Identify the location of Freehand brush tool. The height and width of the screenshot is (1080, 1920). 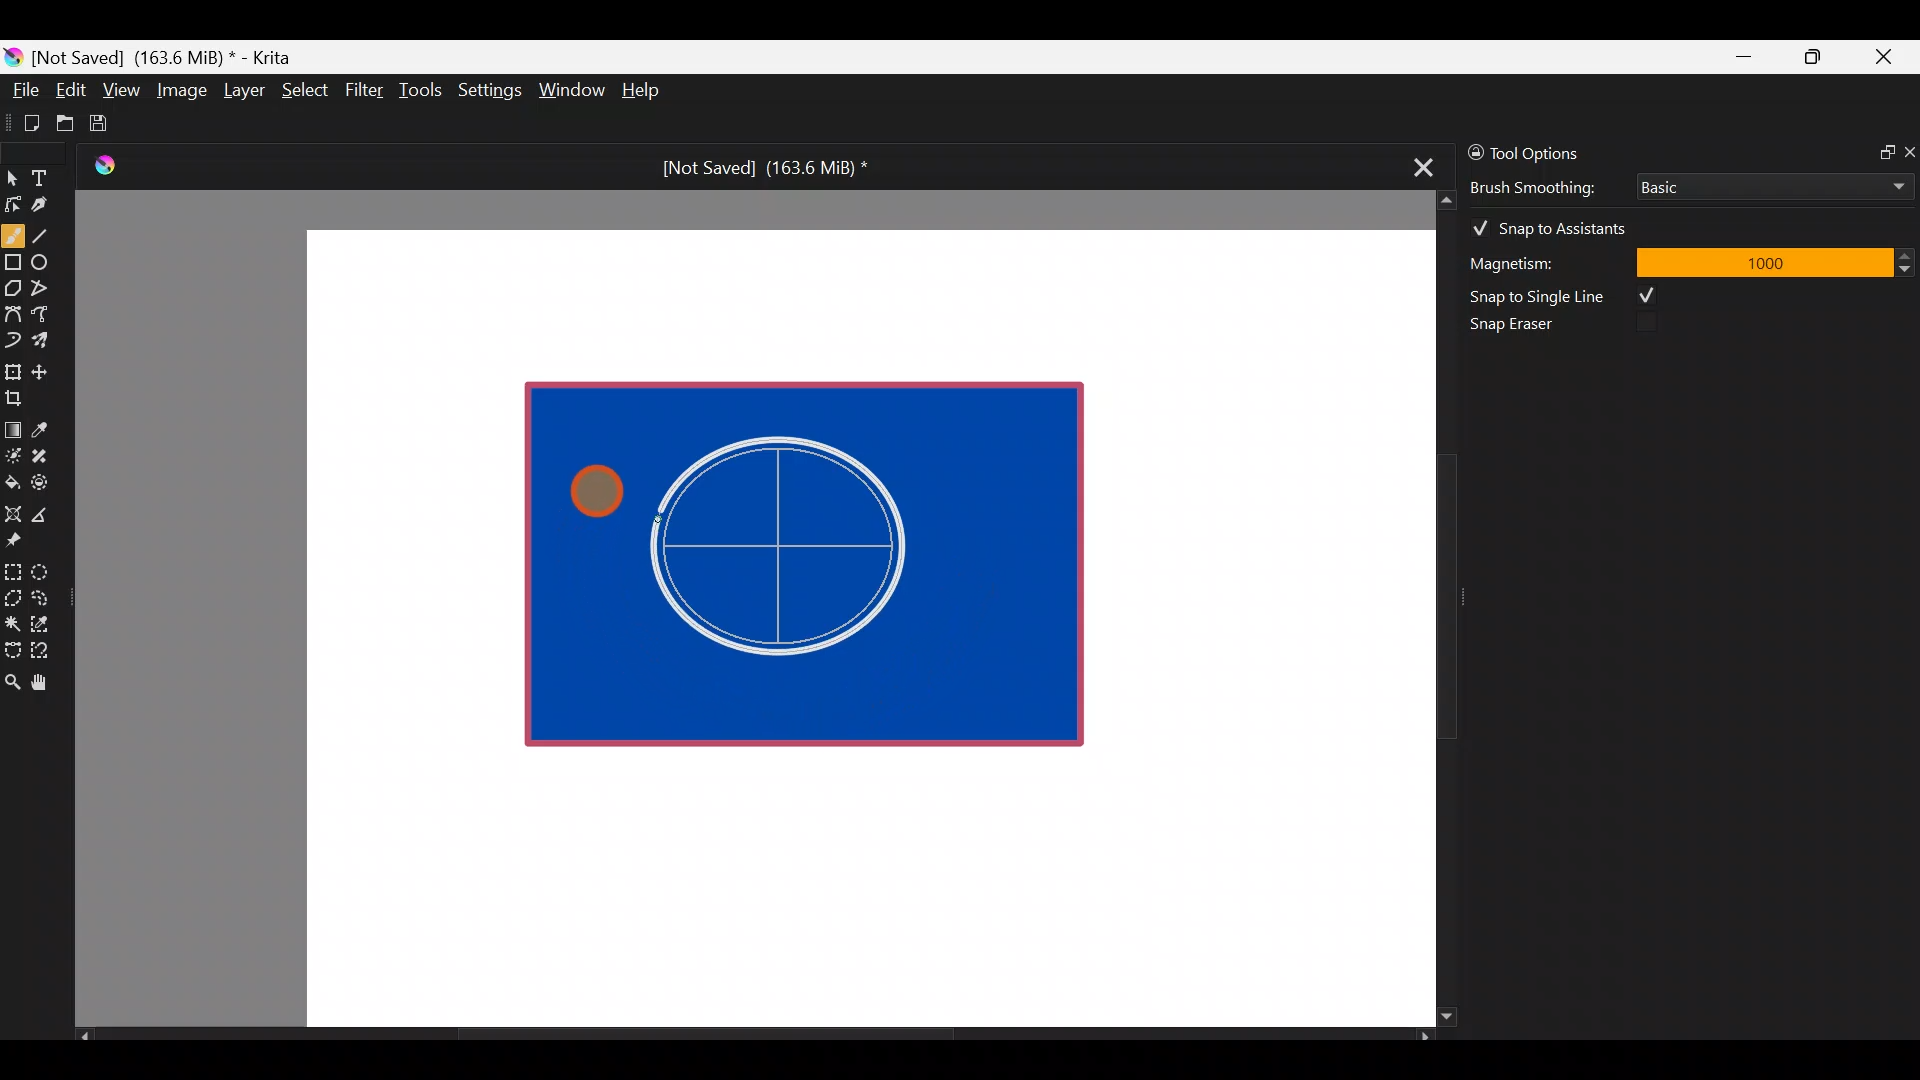
(13, 228).